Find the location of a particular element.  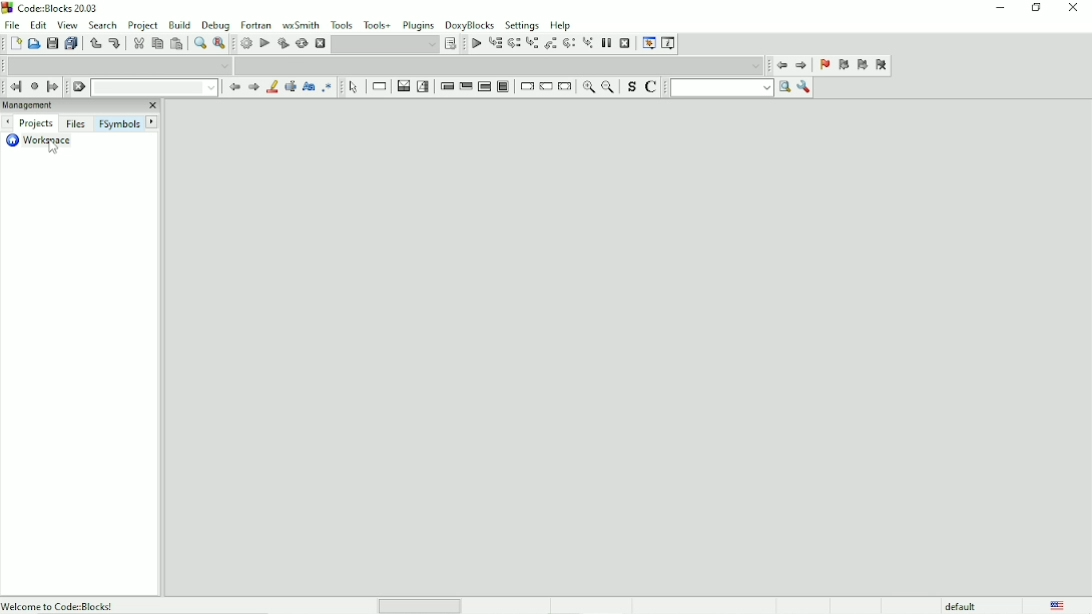

Drop down is located at coordinates (157, 88).